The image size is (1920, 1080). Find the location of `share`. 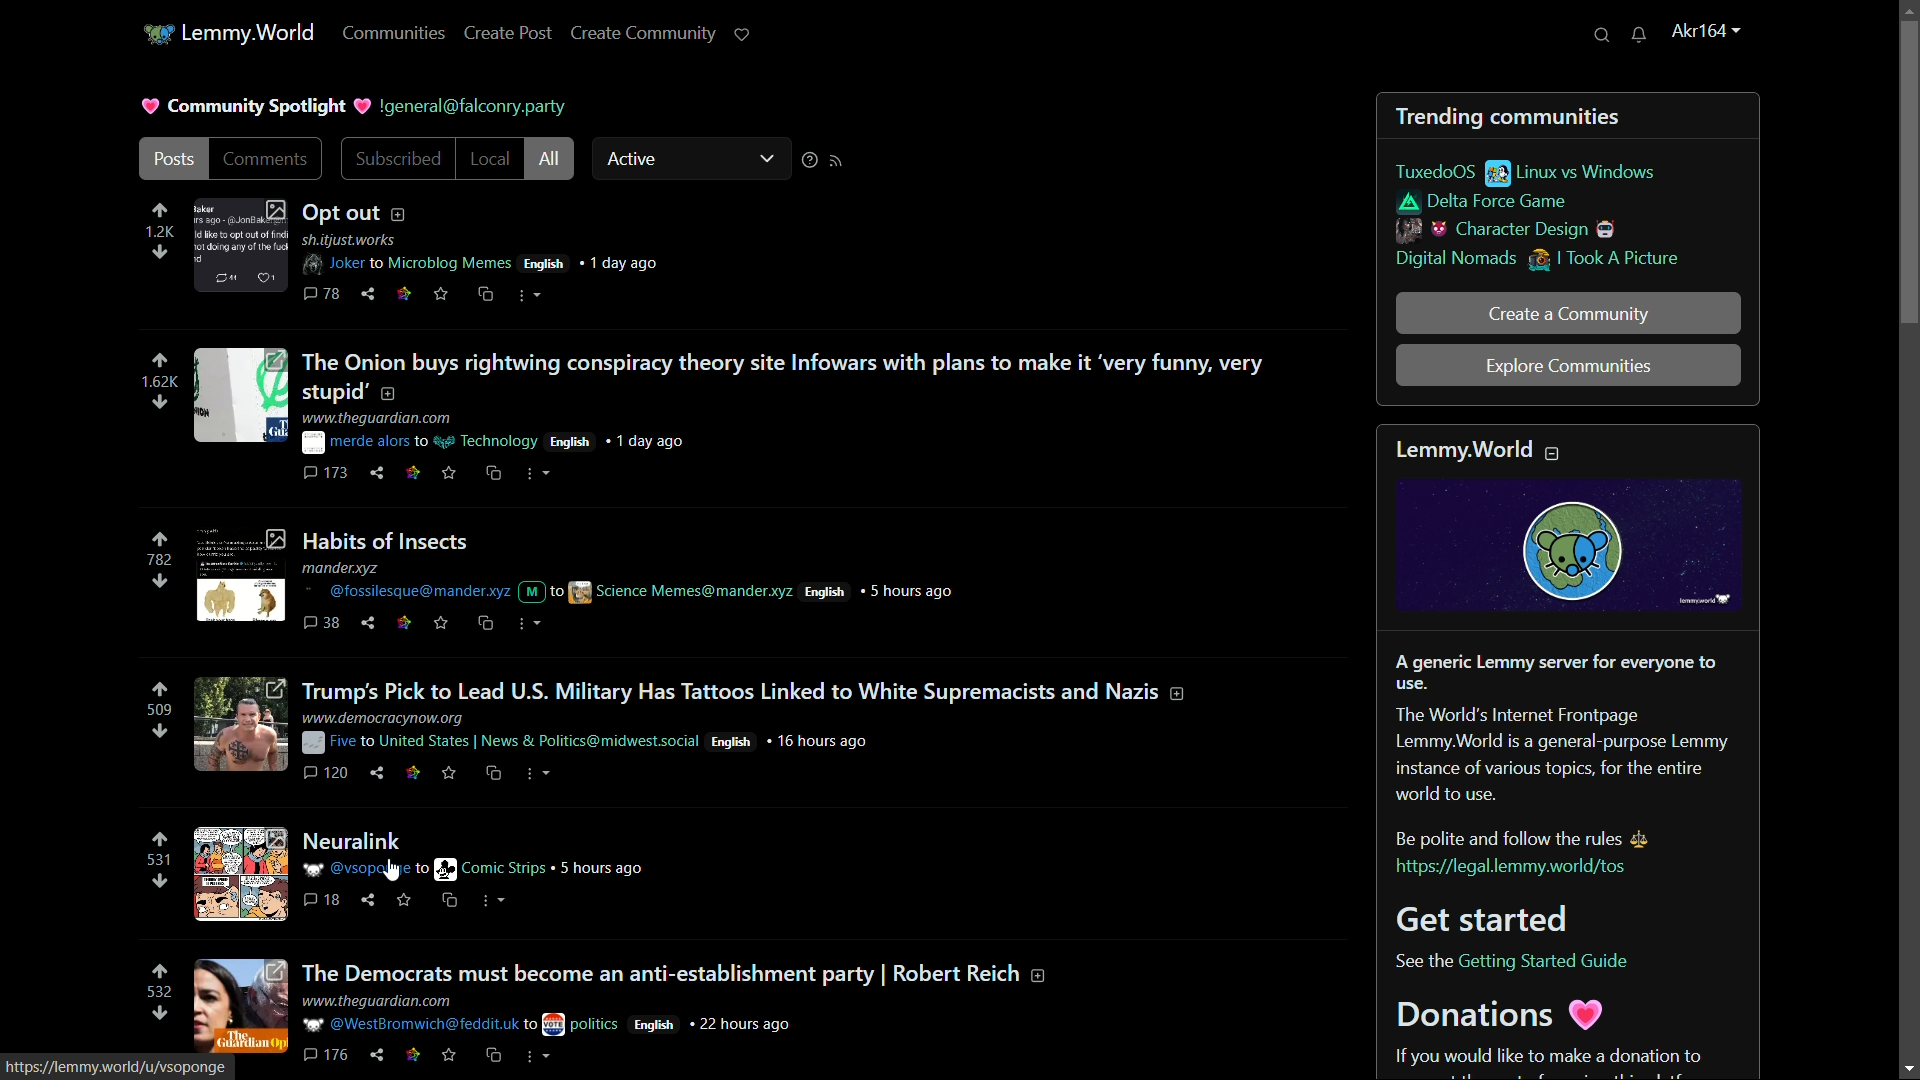

share is located at coordinates (368, 901).